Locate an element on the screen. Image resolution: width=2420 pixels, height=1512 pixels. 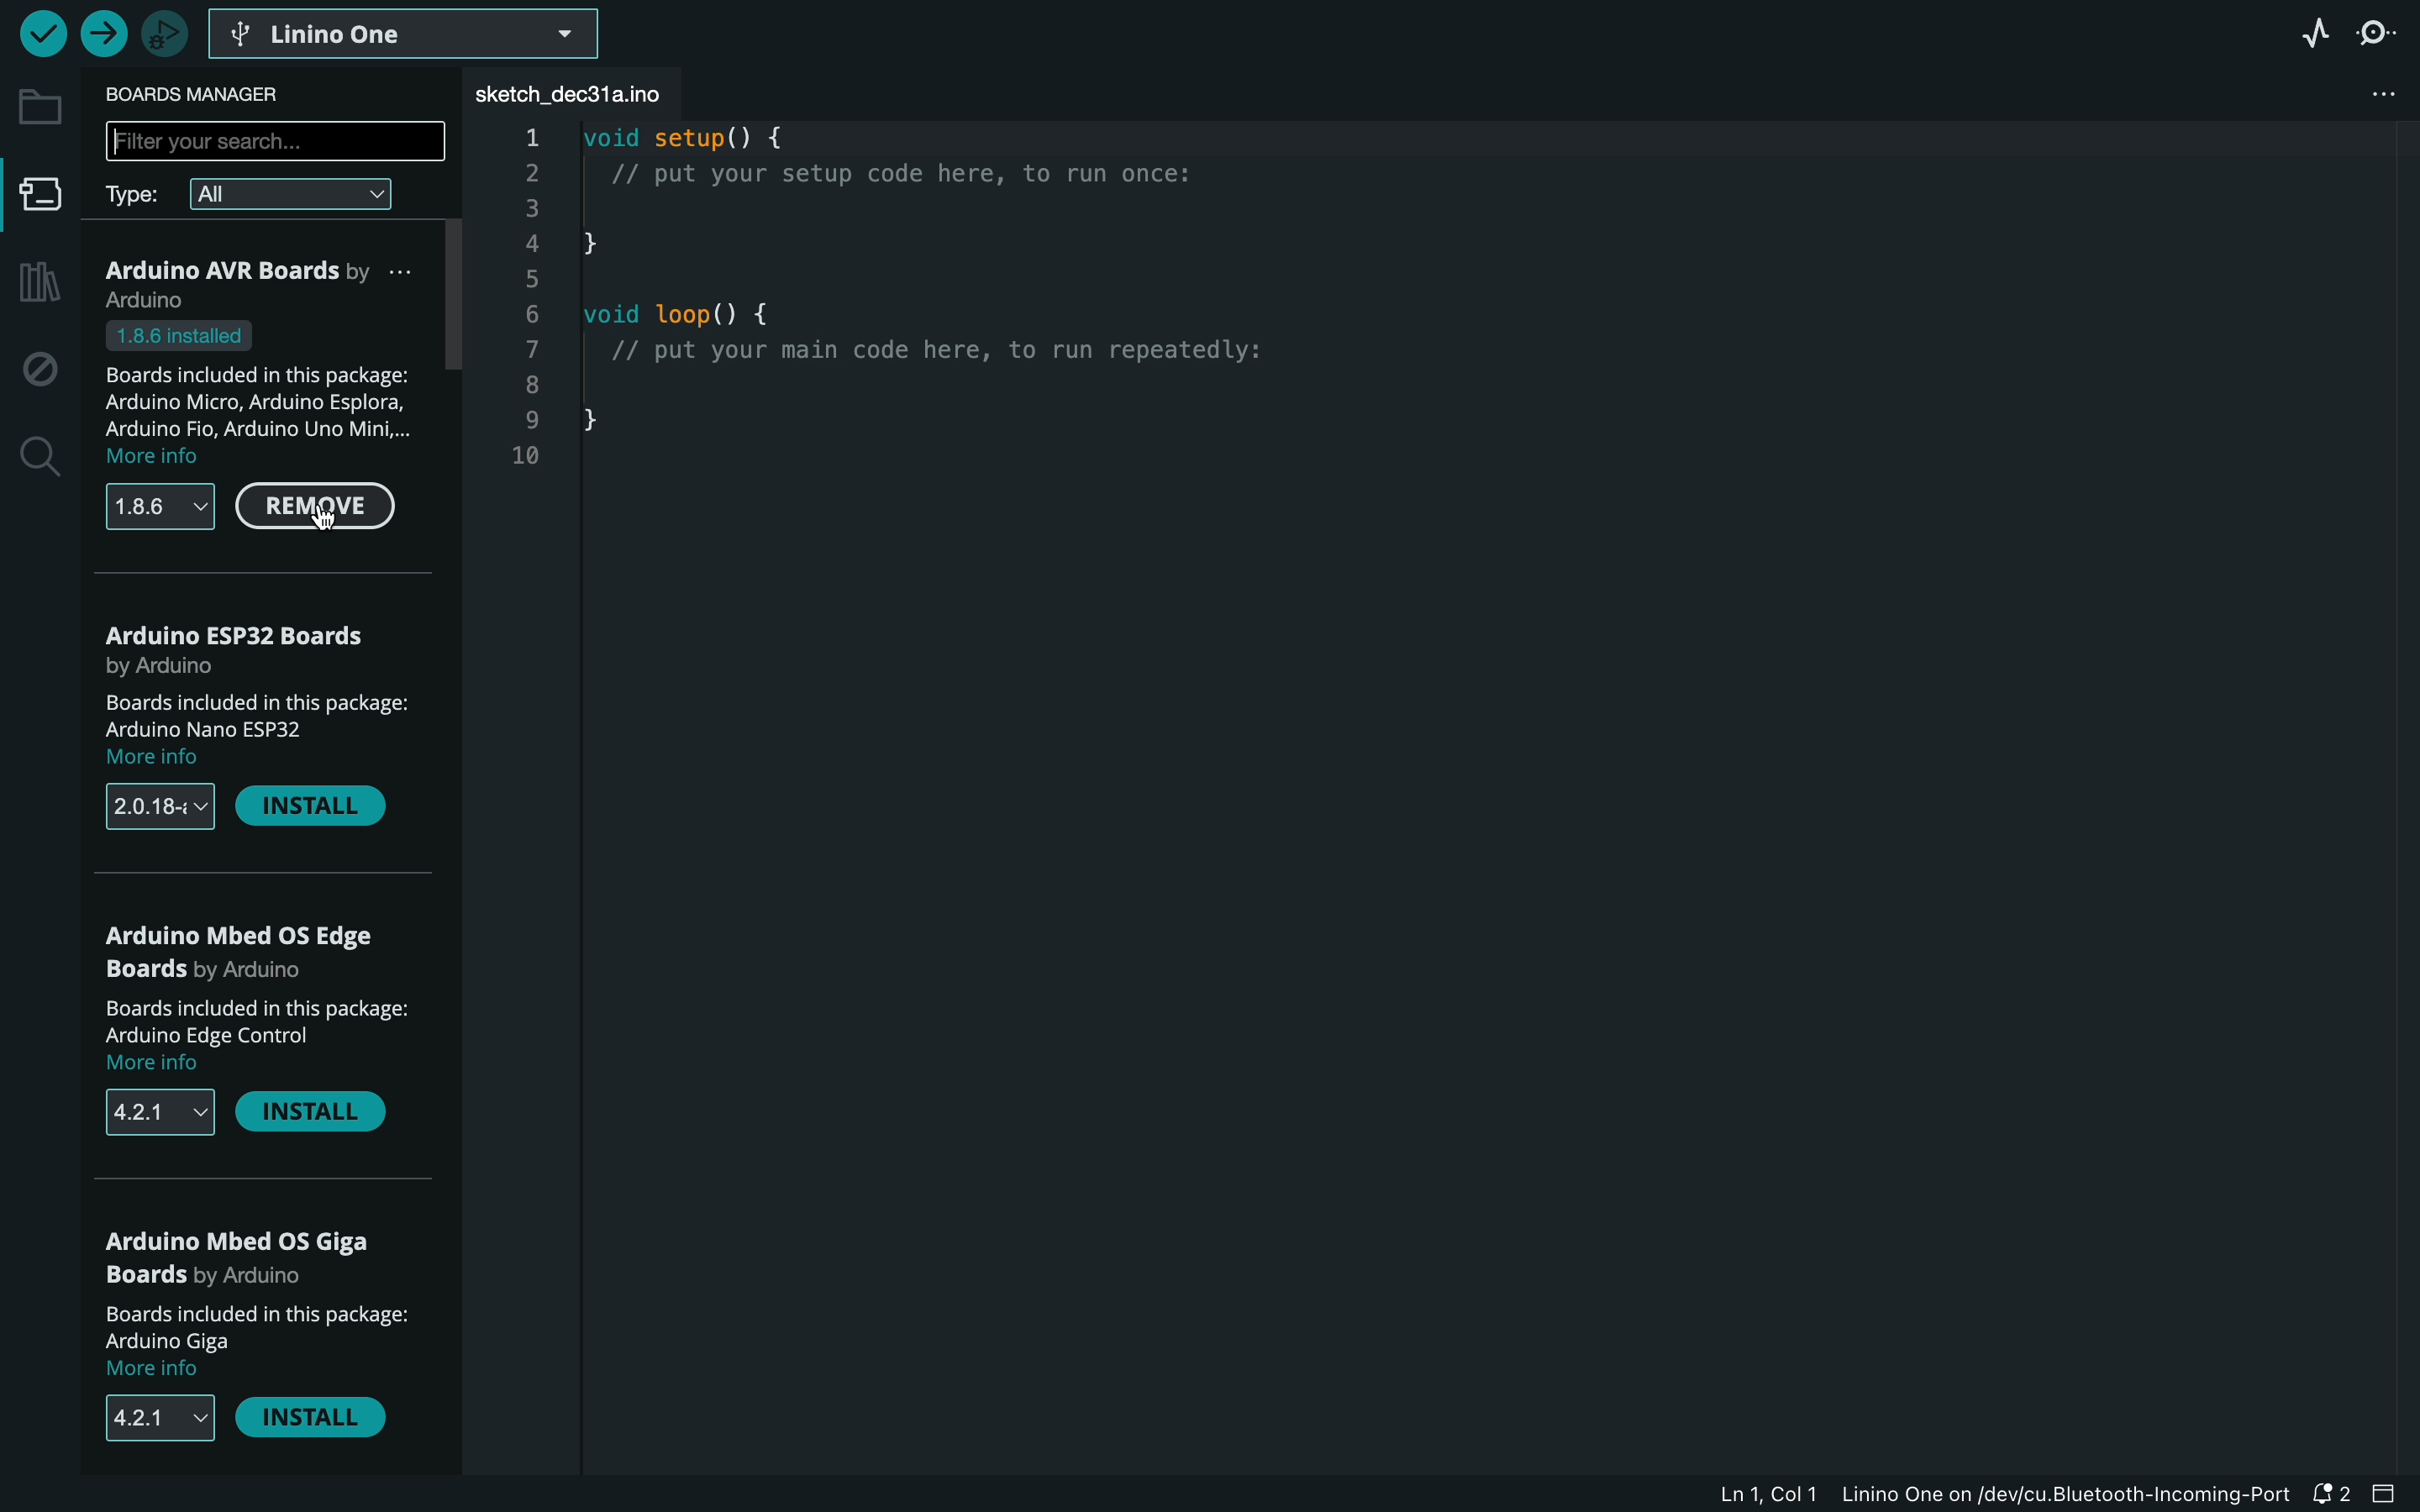
versions is located at coordinates (153, 1116).